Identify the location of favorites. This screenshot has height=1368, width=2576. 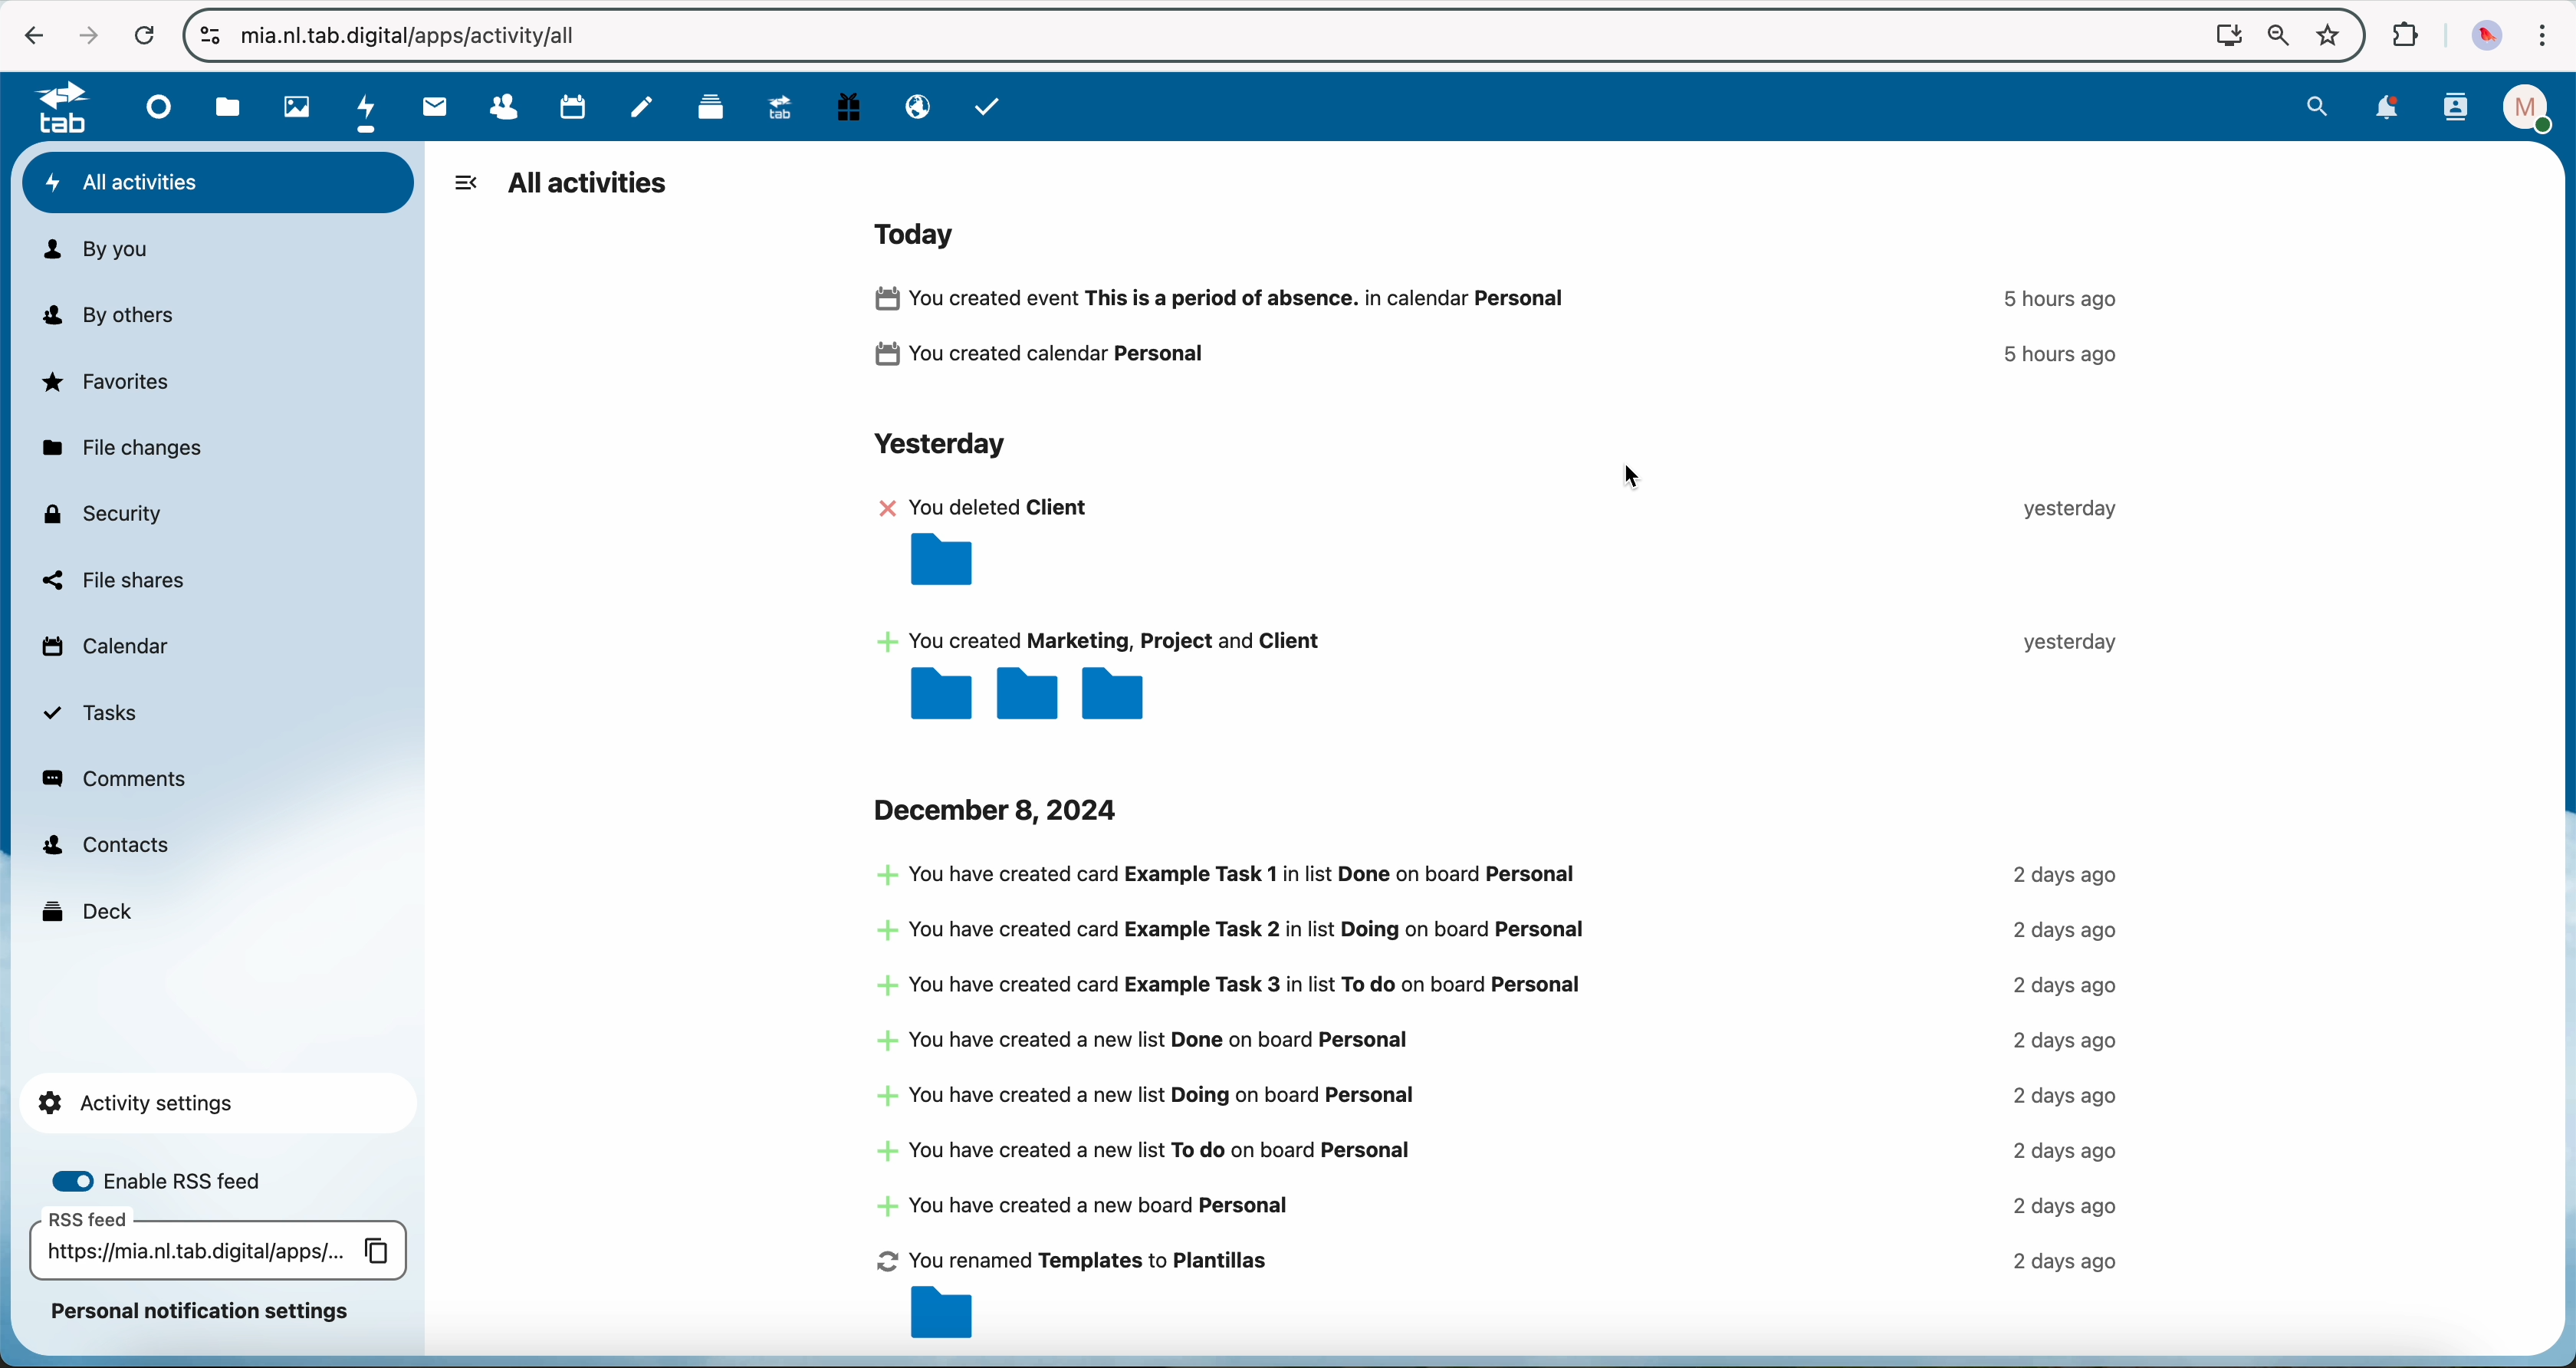
(2332, 36).